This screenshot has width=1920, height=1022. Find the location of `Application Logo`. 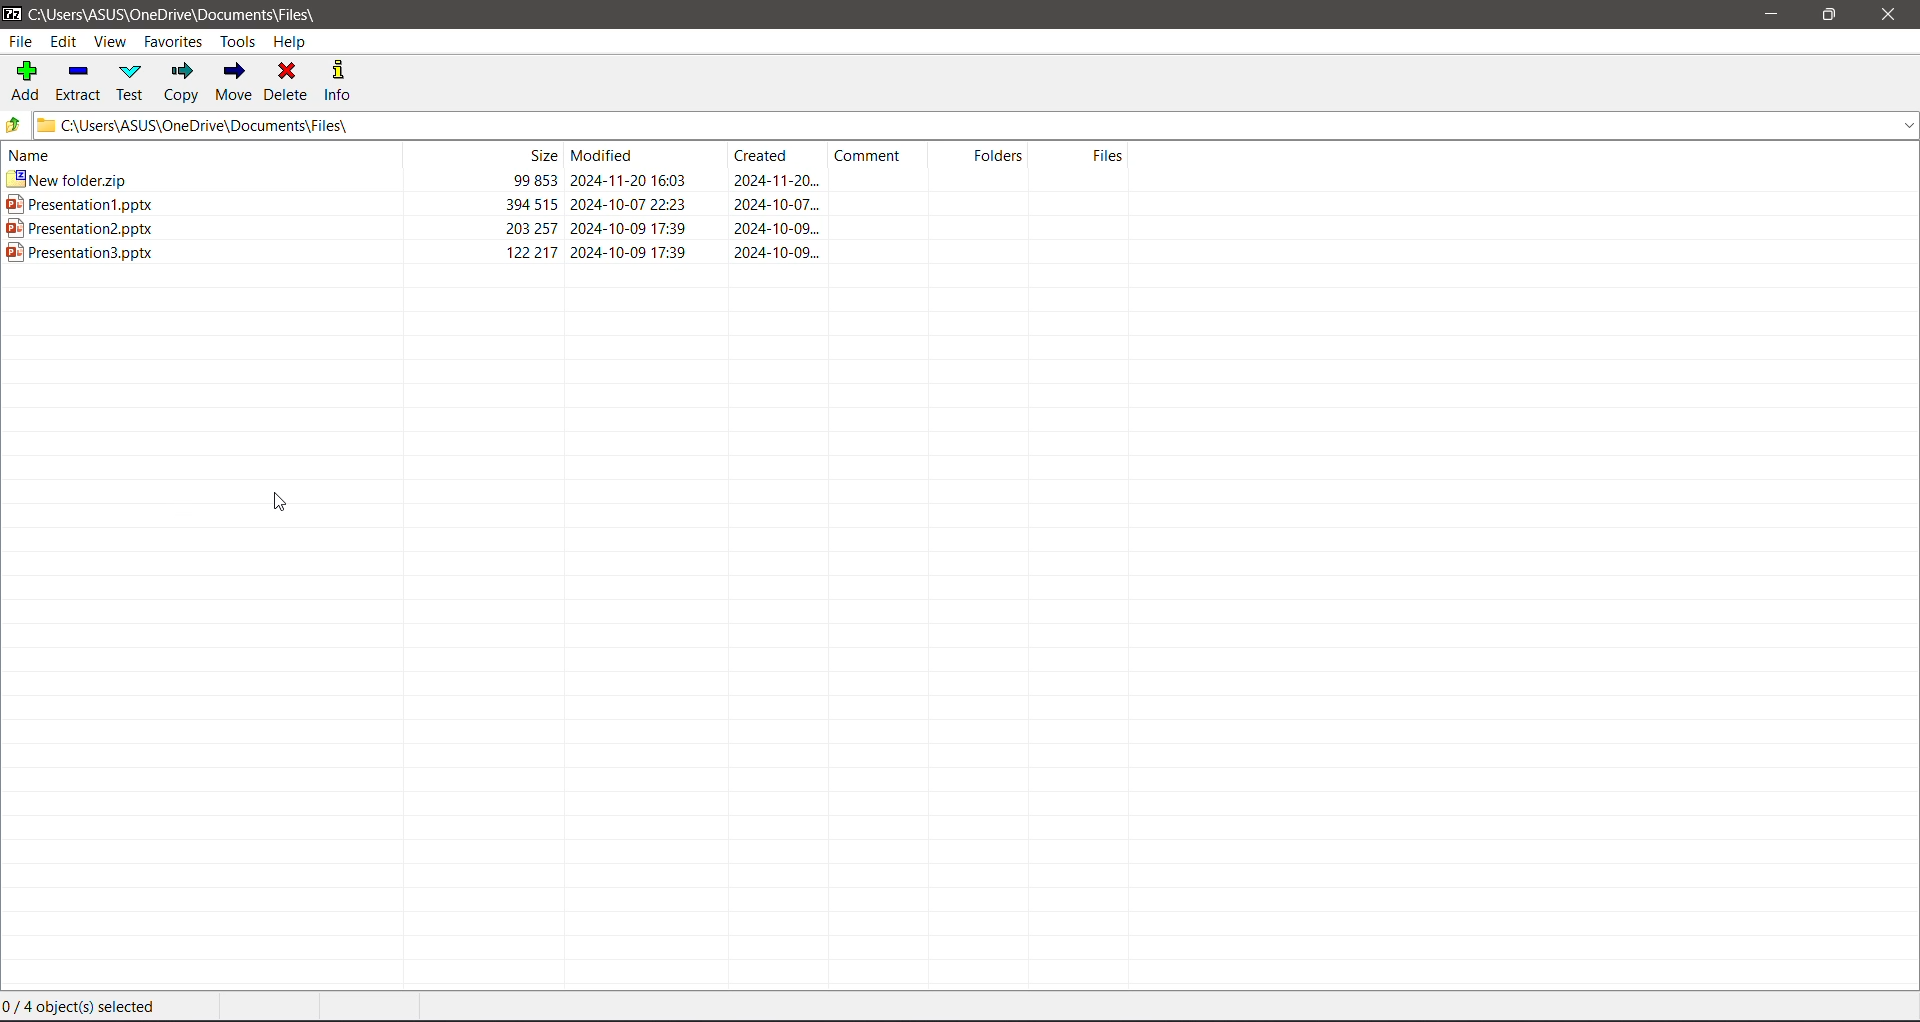

Application Logo is located at coordinates (12, 13).